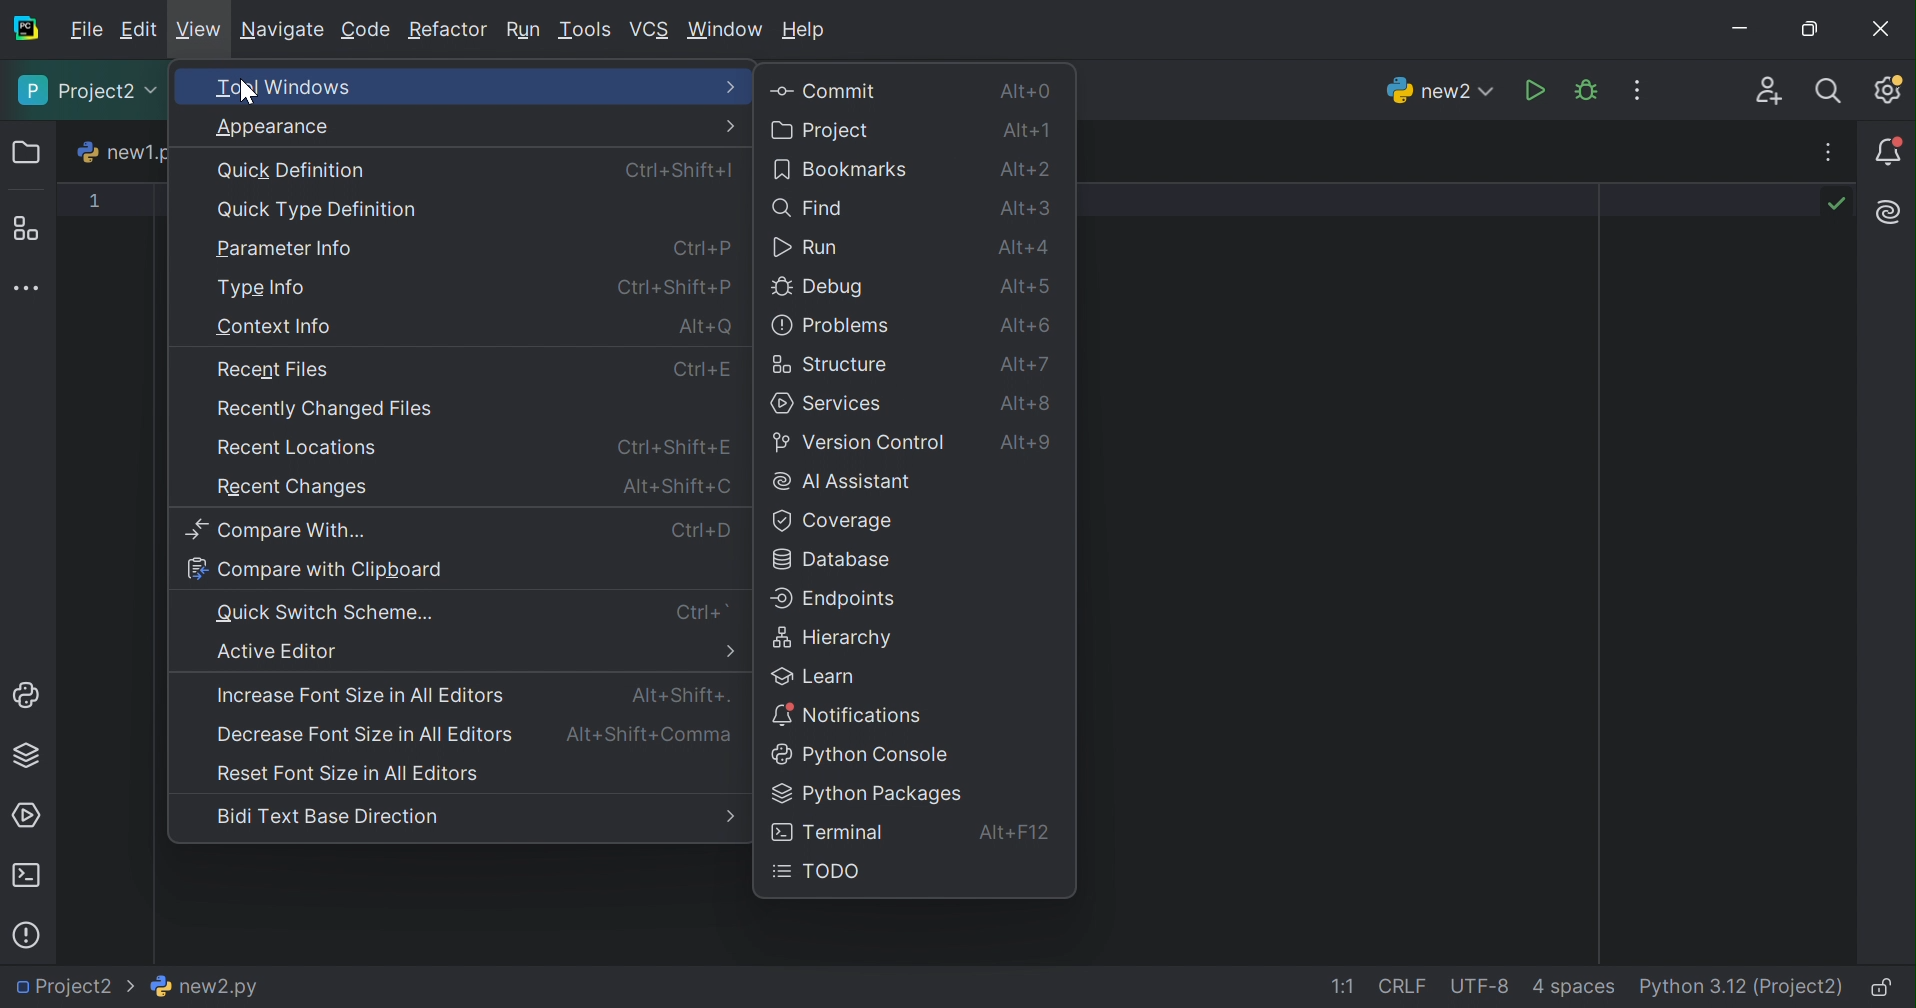  Describe the element at coordinates (585, 30) in the screenshot. I see `Tools` at that location.